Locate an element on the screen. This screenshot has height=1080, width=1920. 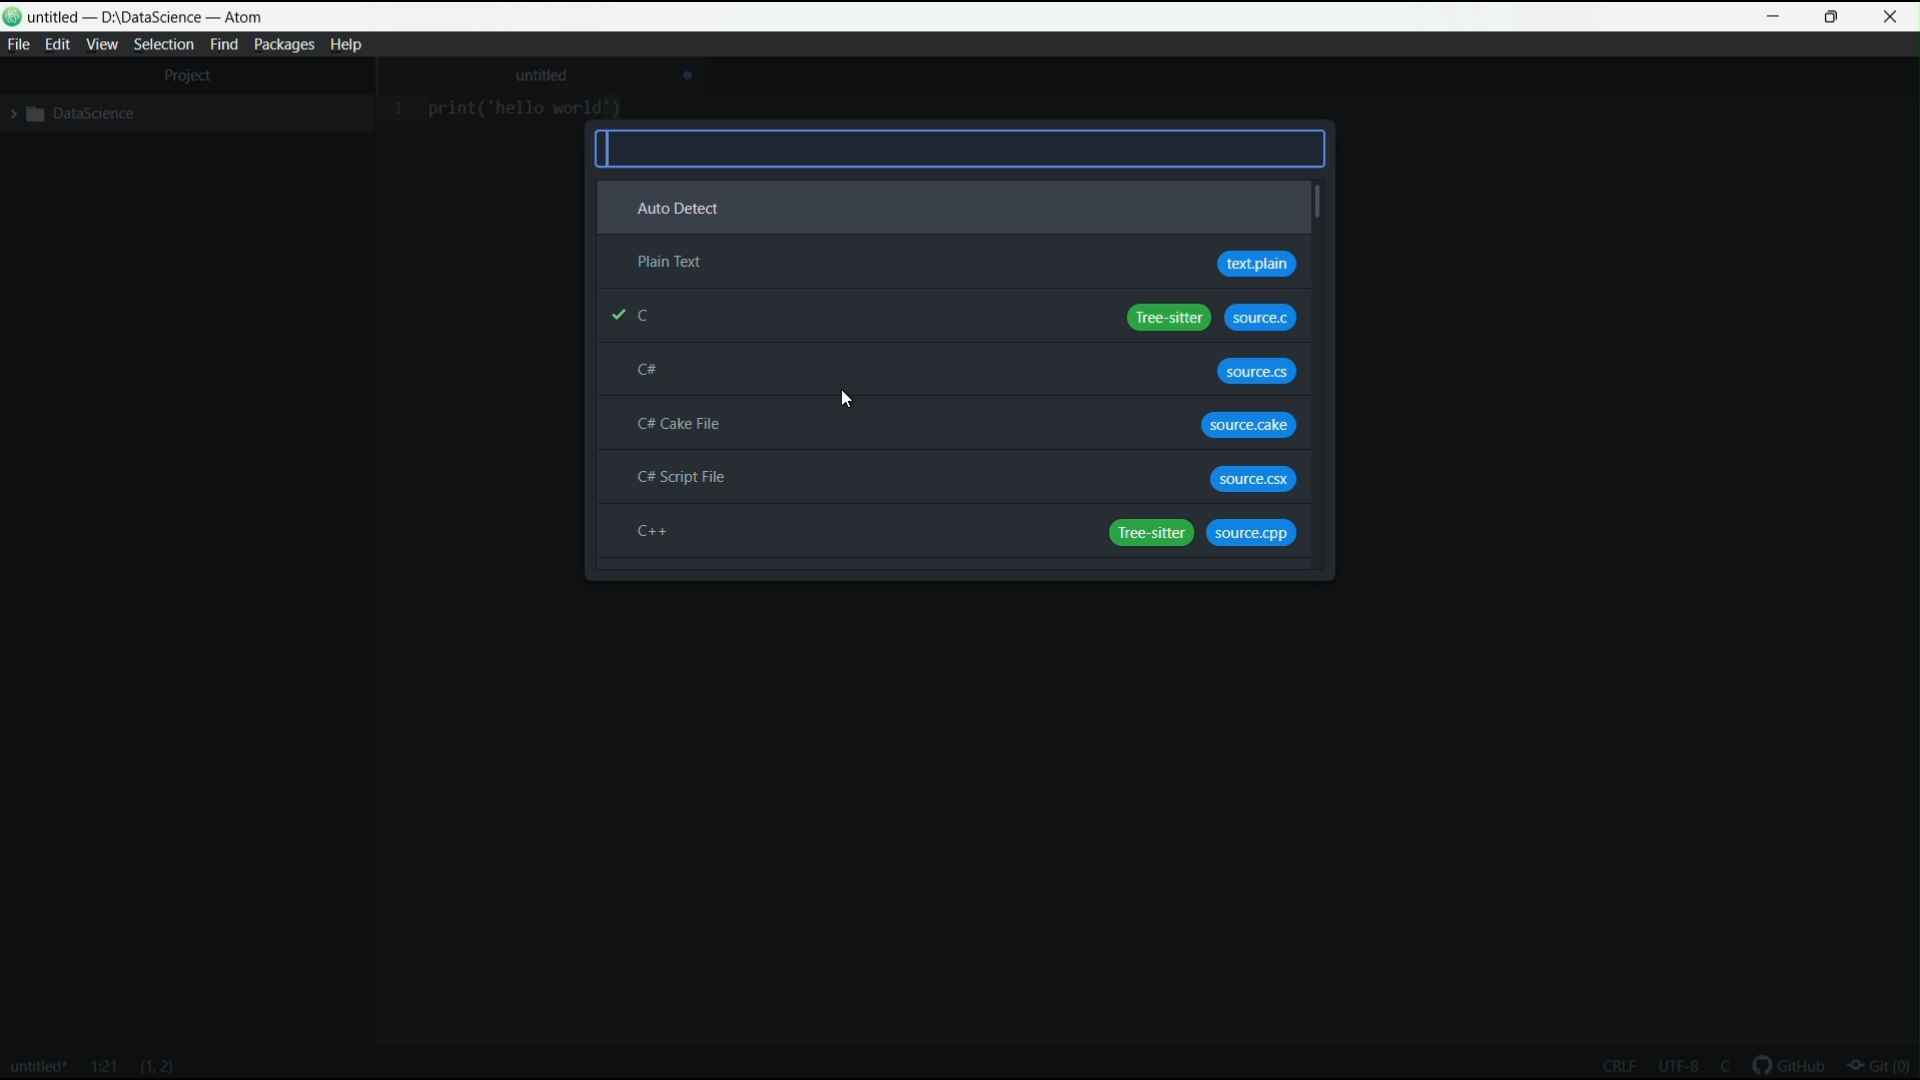
c# script file is located at coordinates (681, 478).